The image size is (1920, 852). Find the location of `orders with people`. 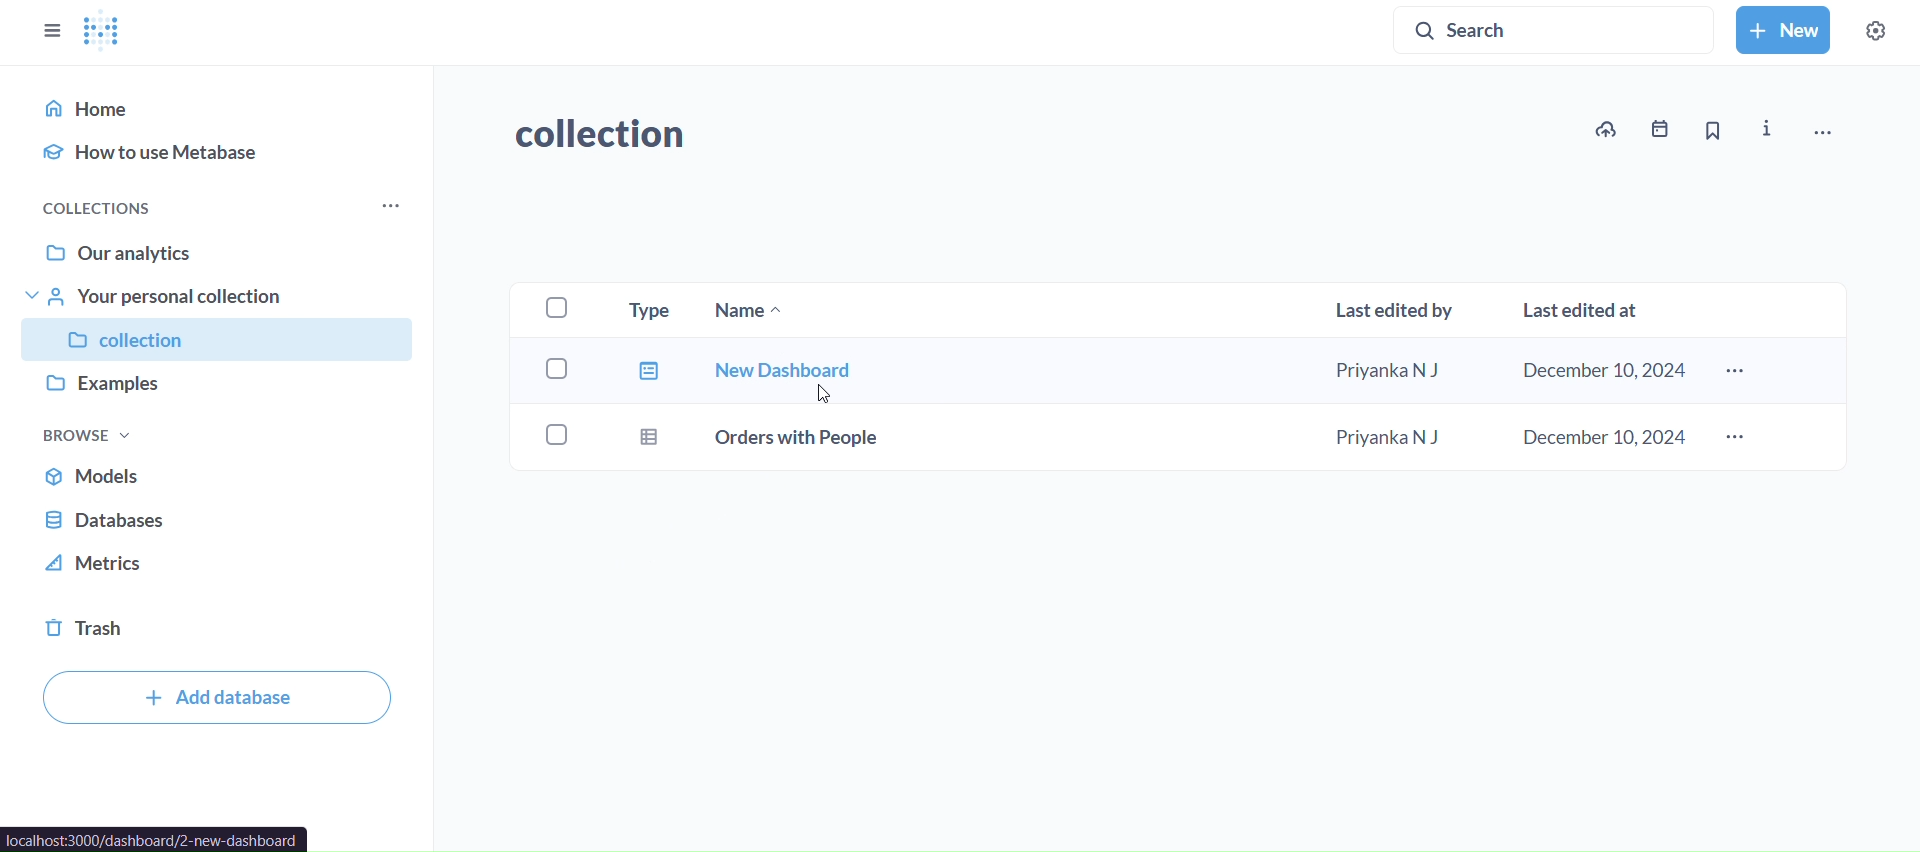

orders with people is located at coordinates (762, 440).